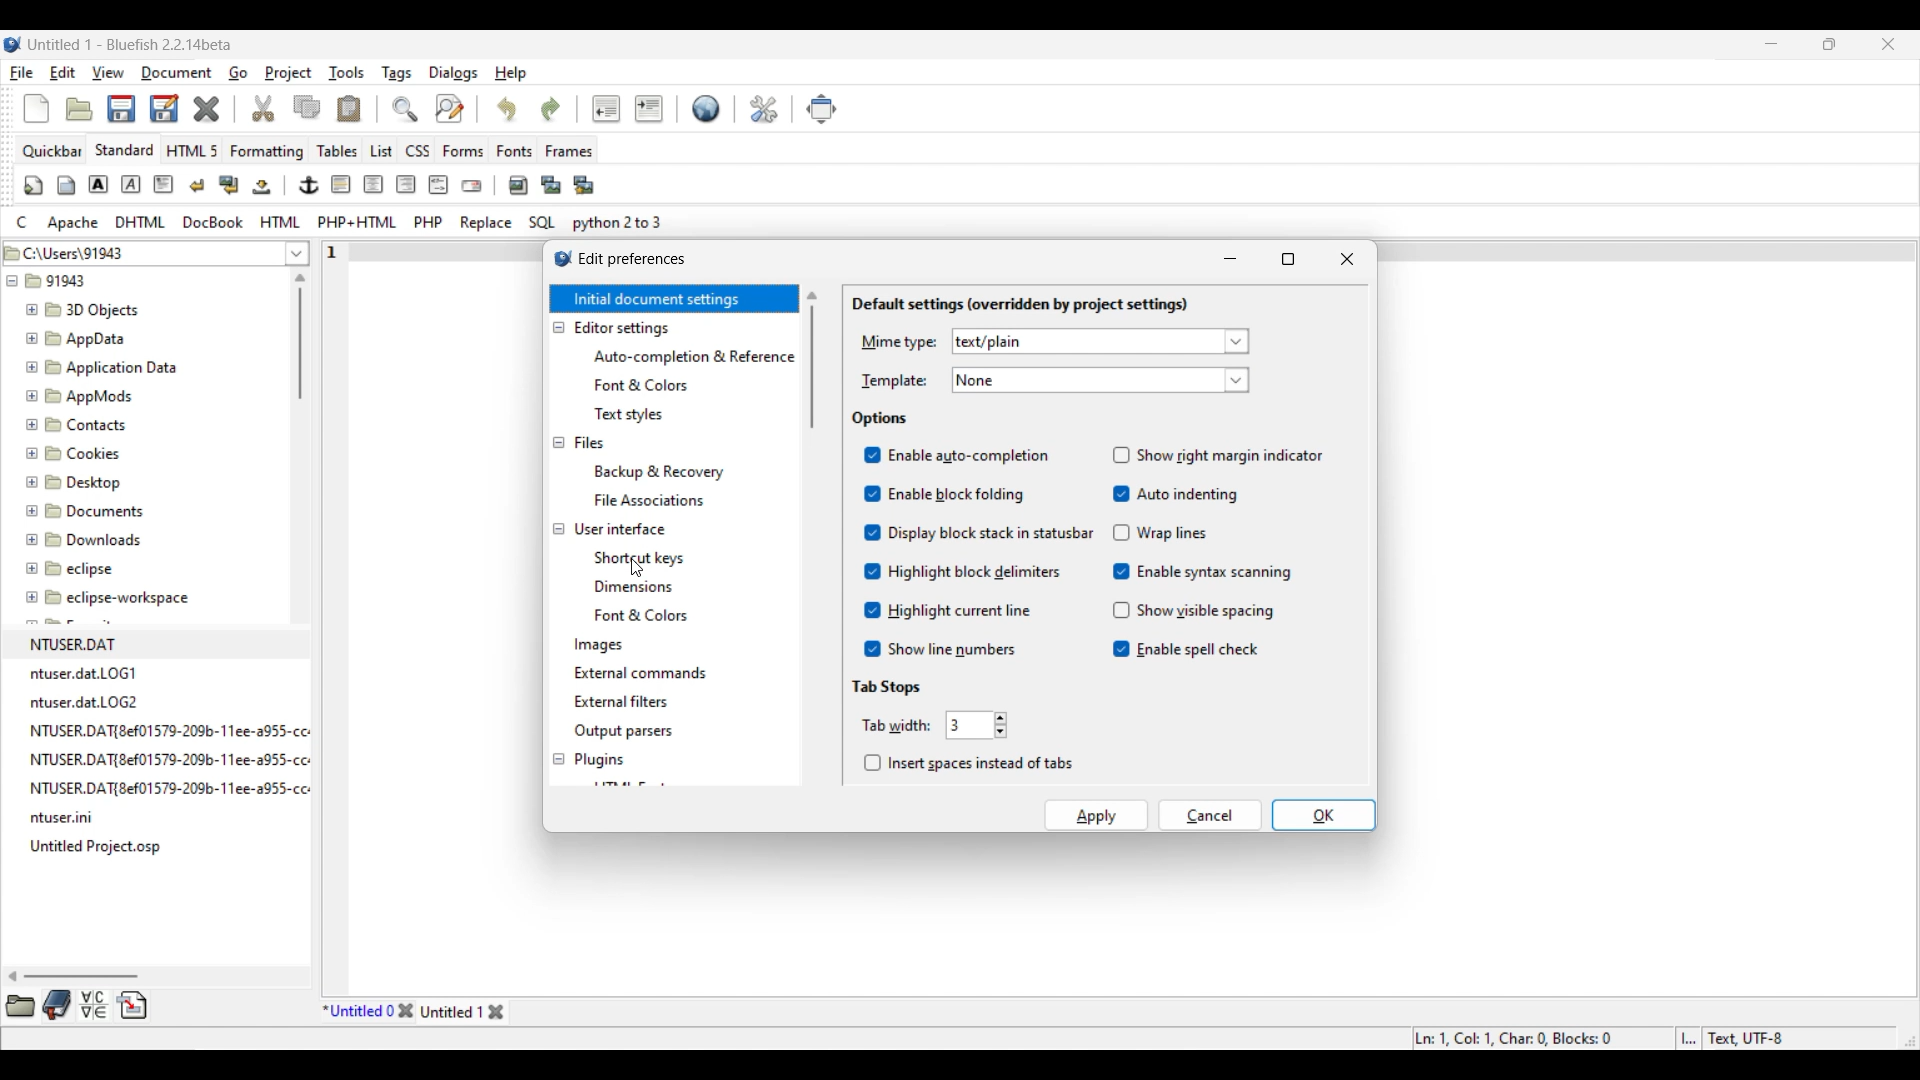  I want to click on Tags menu, so click(396, 74).